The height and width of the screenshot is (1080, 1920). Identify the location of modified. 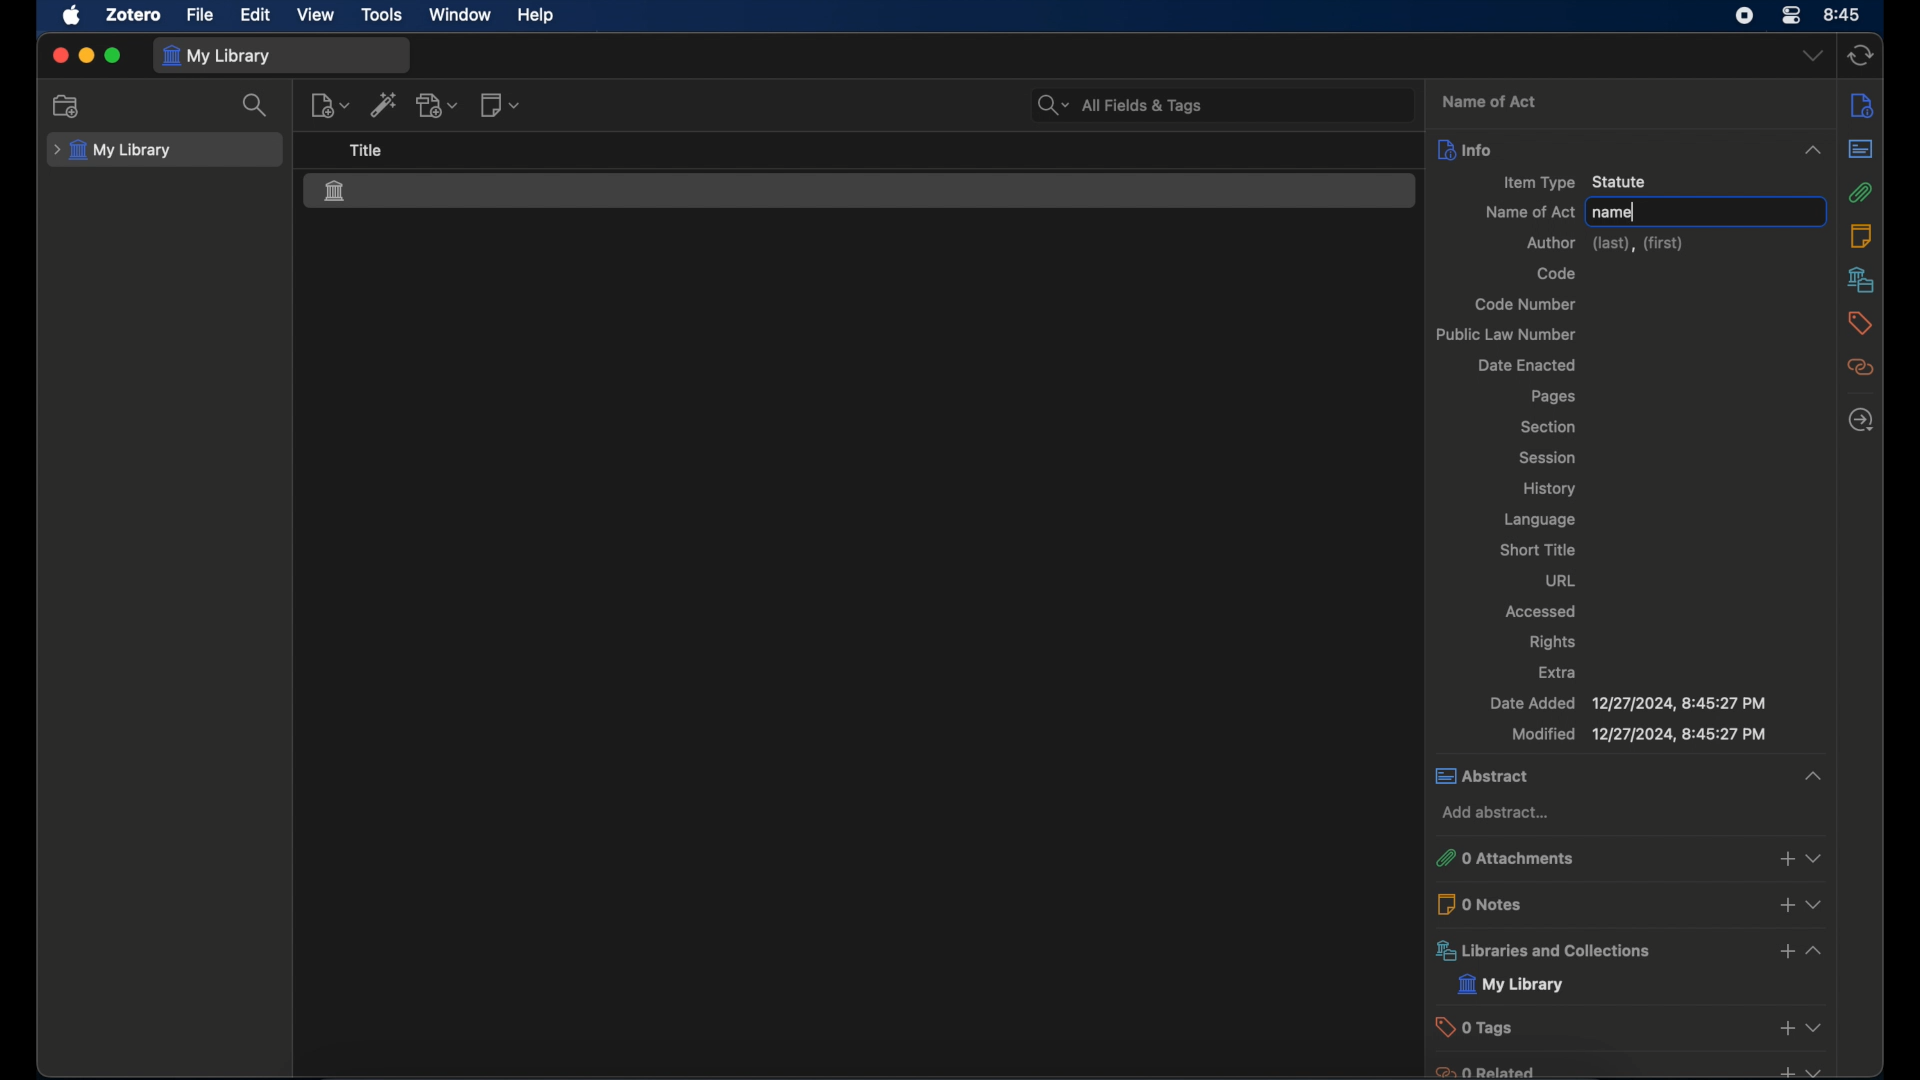
(1638, 735).